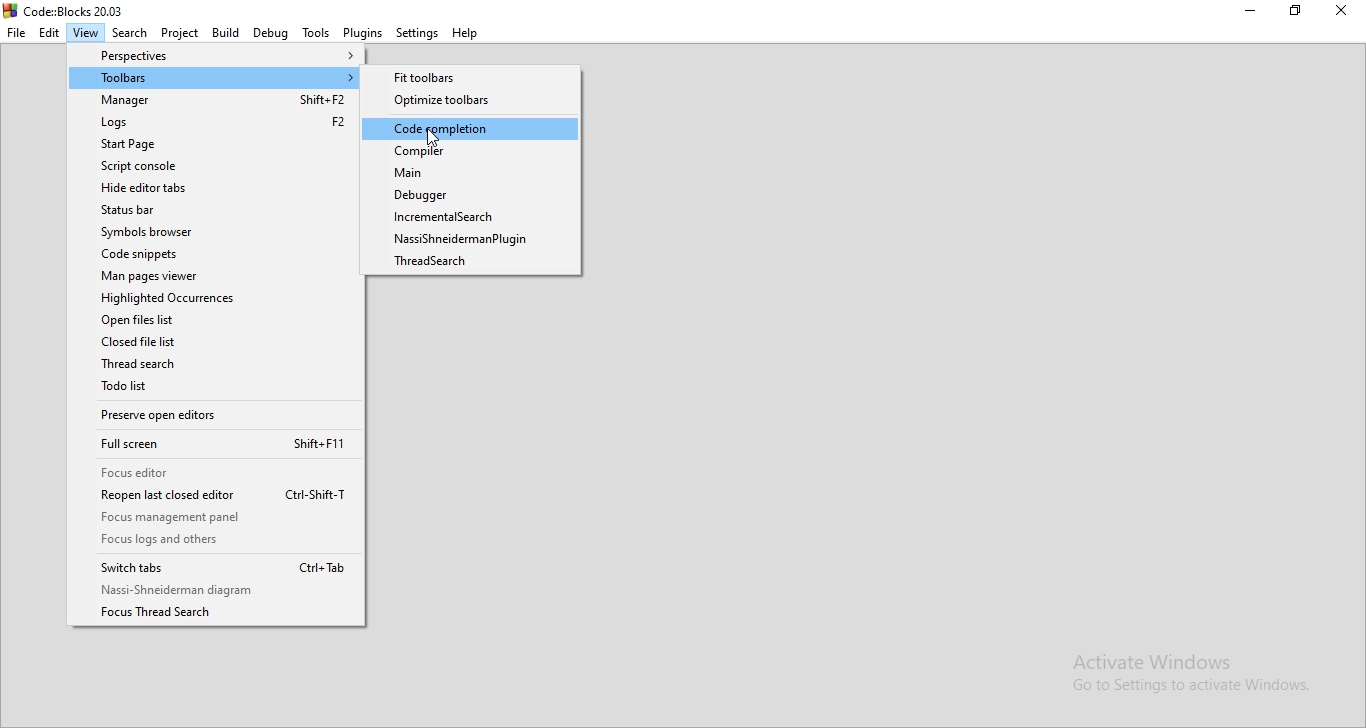  What do you see at coordinates (475, 76) in the screenshot?
I see `Fittoolbars` at bounding box center [475, 76].